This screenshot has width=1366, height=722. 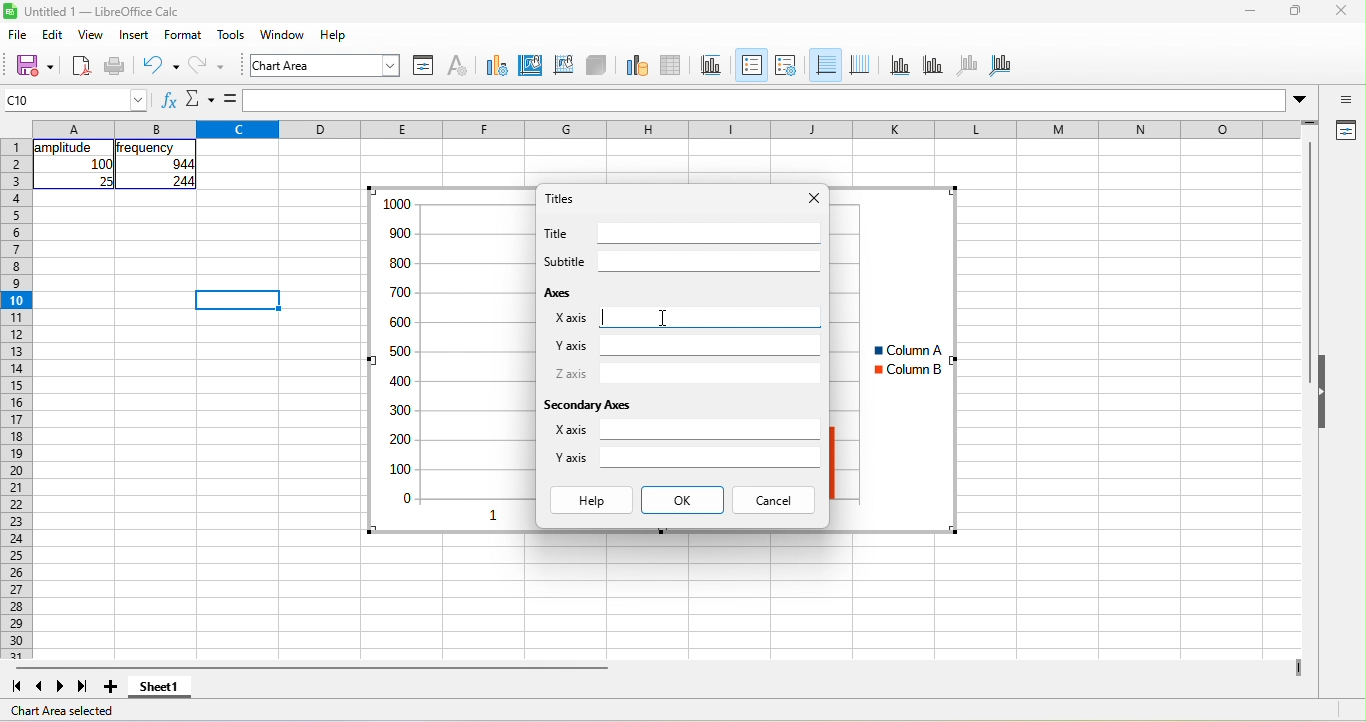 I want to click on Input for secondary y axis, so click(x=710, y=457).